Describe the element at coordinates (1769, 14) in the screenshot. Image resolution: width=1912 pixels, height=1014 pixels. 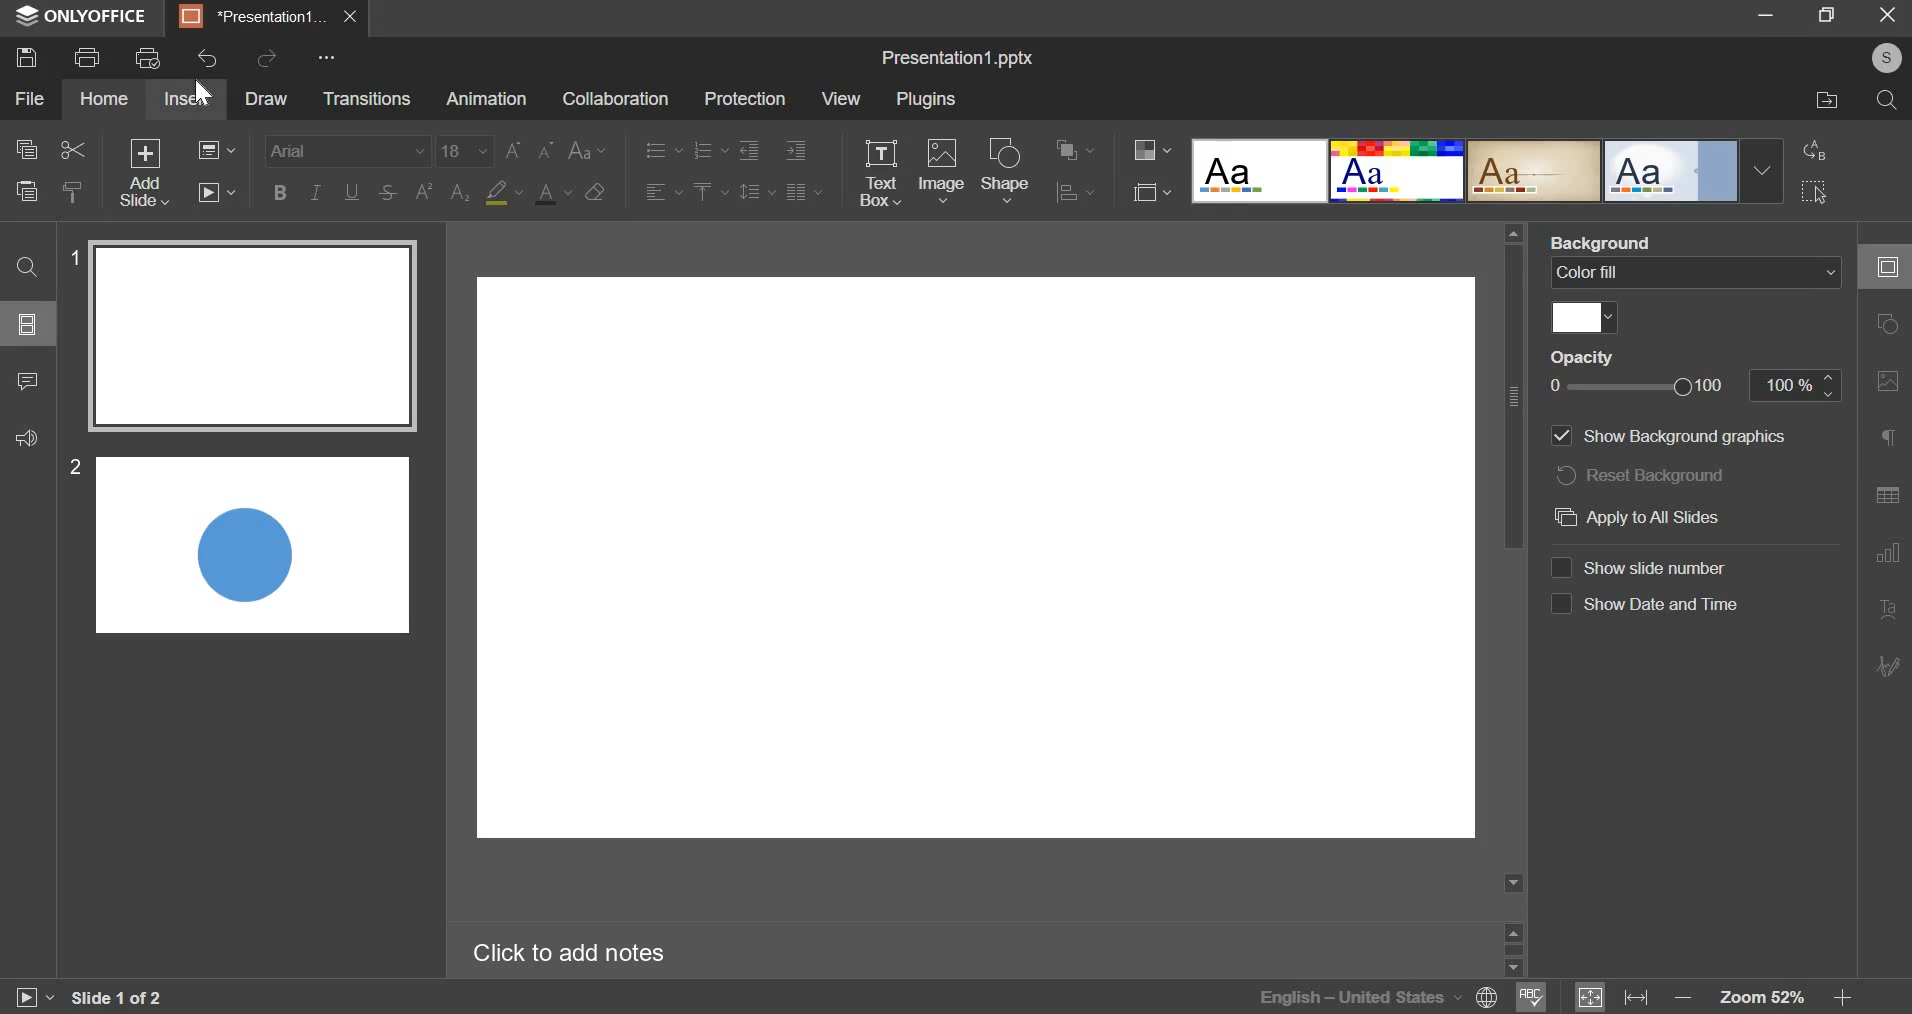
I see `minimize` at that location.